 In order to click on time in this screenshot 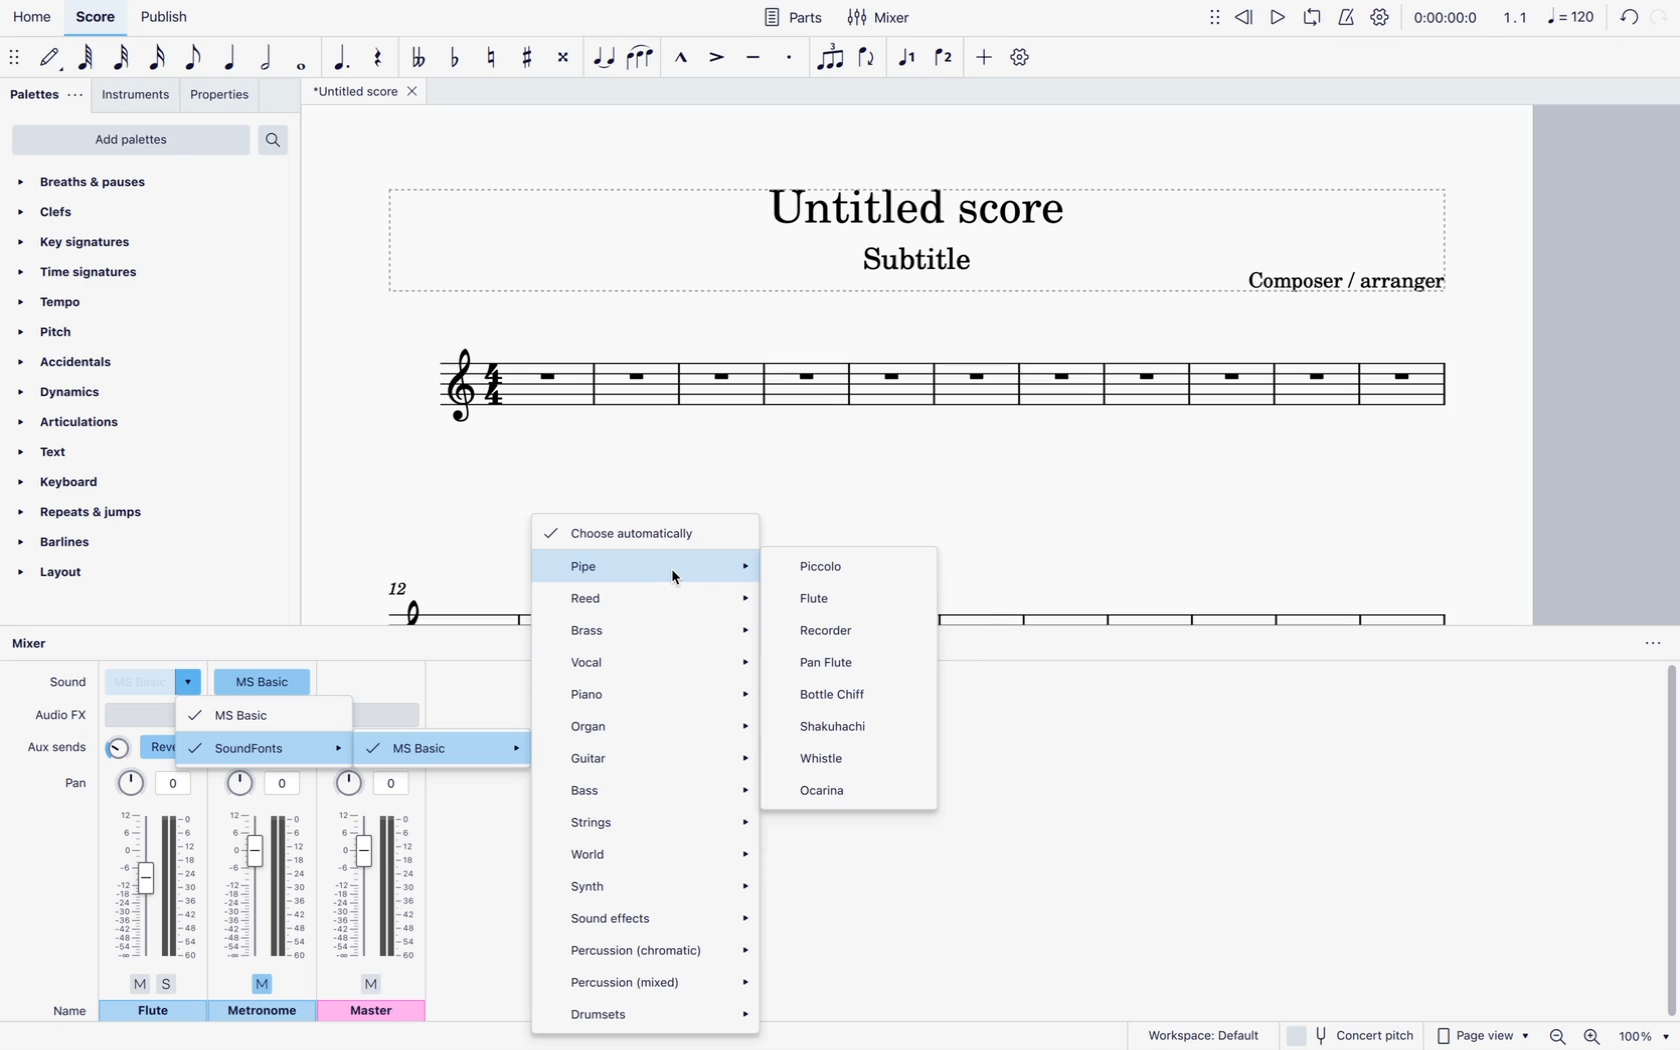, I will do `click(1445, 16)`.